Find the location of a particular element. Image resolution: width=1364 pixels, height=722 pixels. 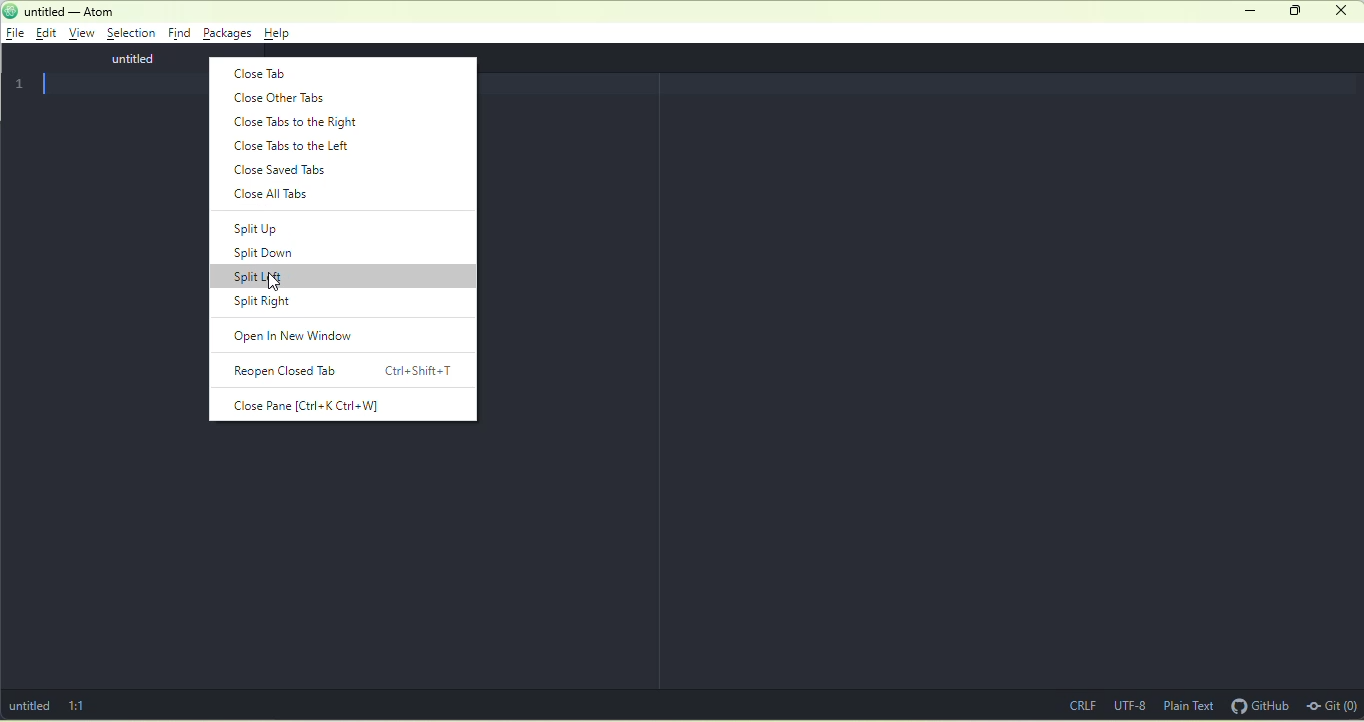

close tabs to the right is located at coordinates (298, 121).